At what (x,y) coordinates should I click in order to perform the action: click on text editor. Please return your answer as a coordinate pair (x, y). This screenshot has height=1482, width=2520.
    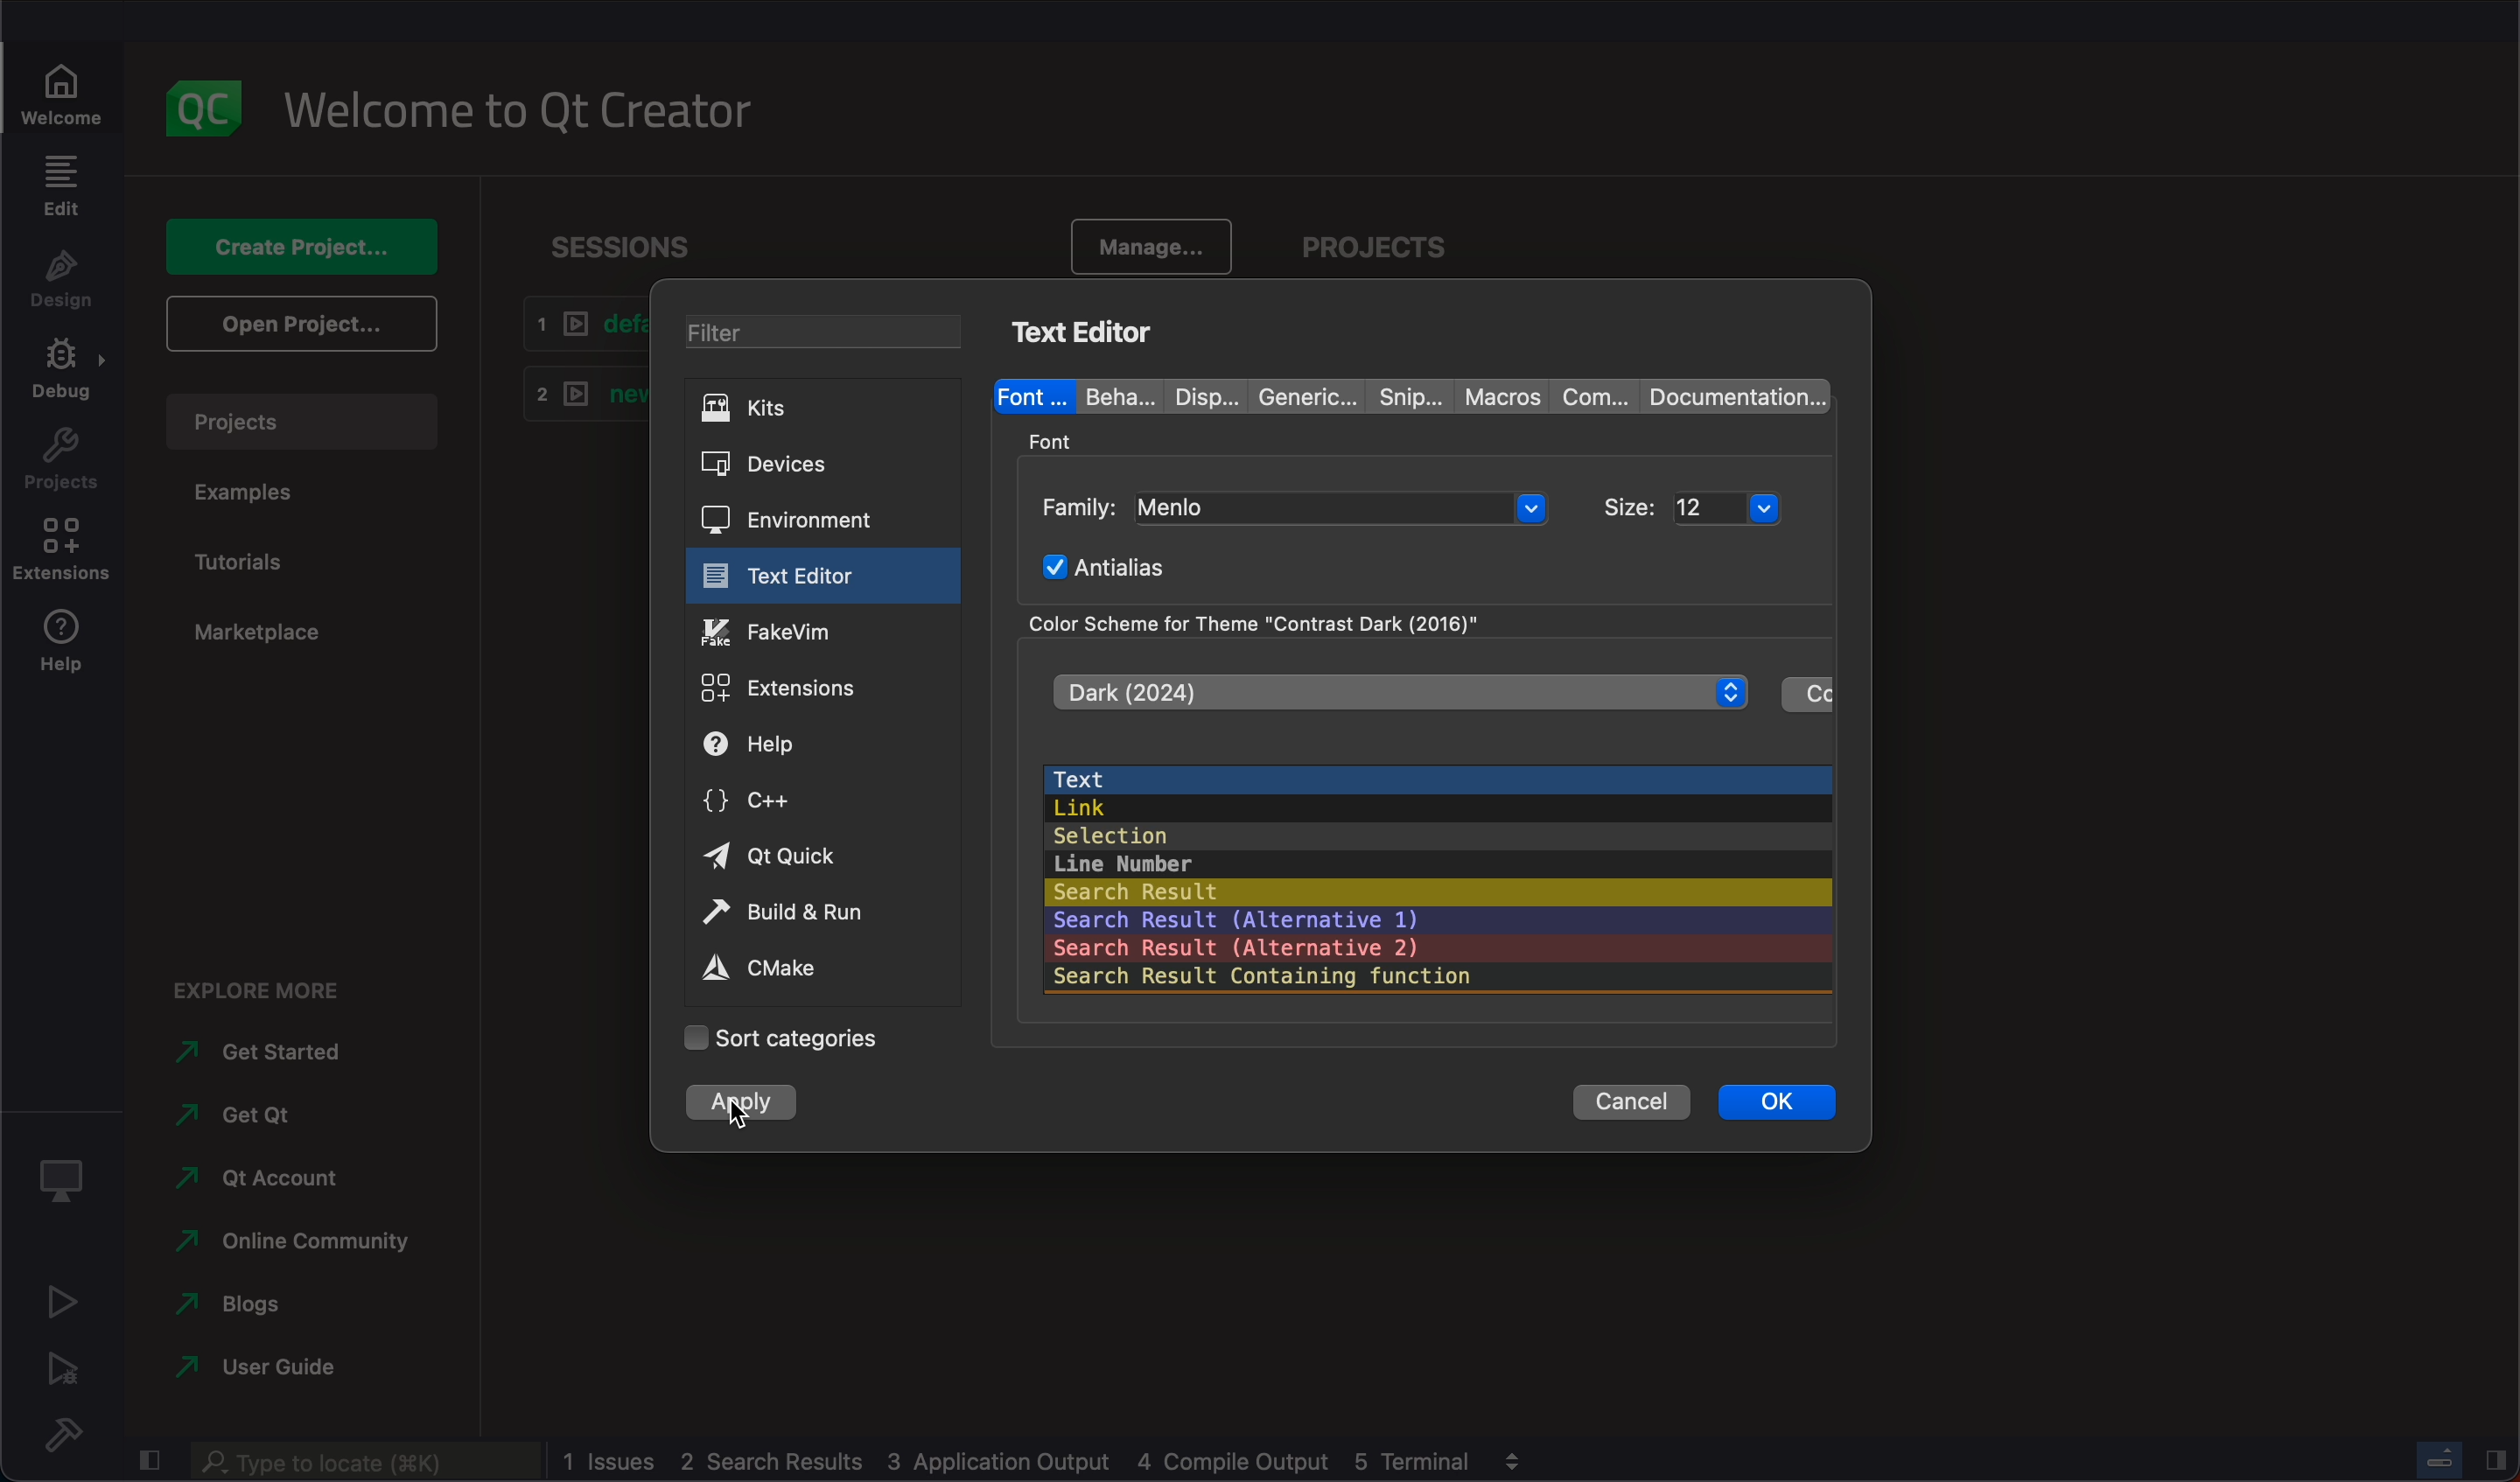
    Looking at the image, I should click on (1082, 333).